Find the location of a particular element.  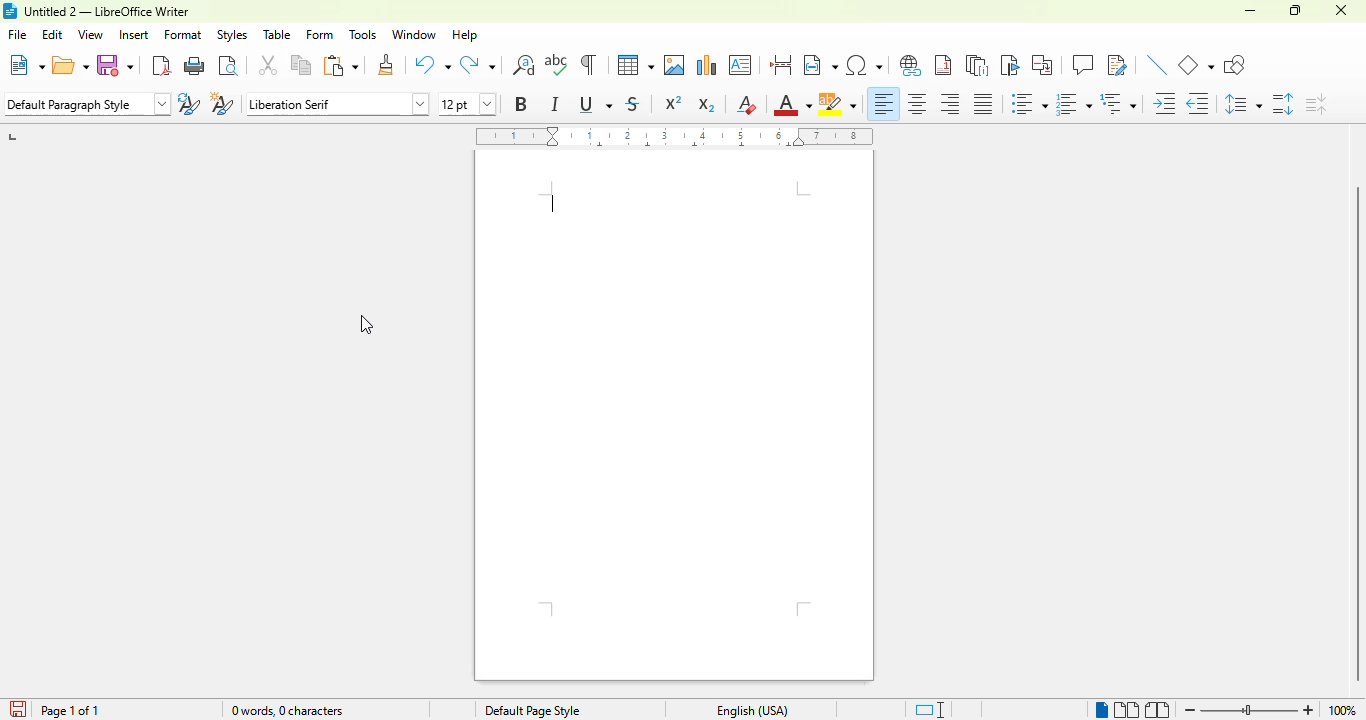

select outline format is located at coordinates (1118, 104).